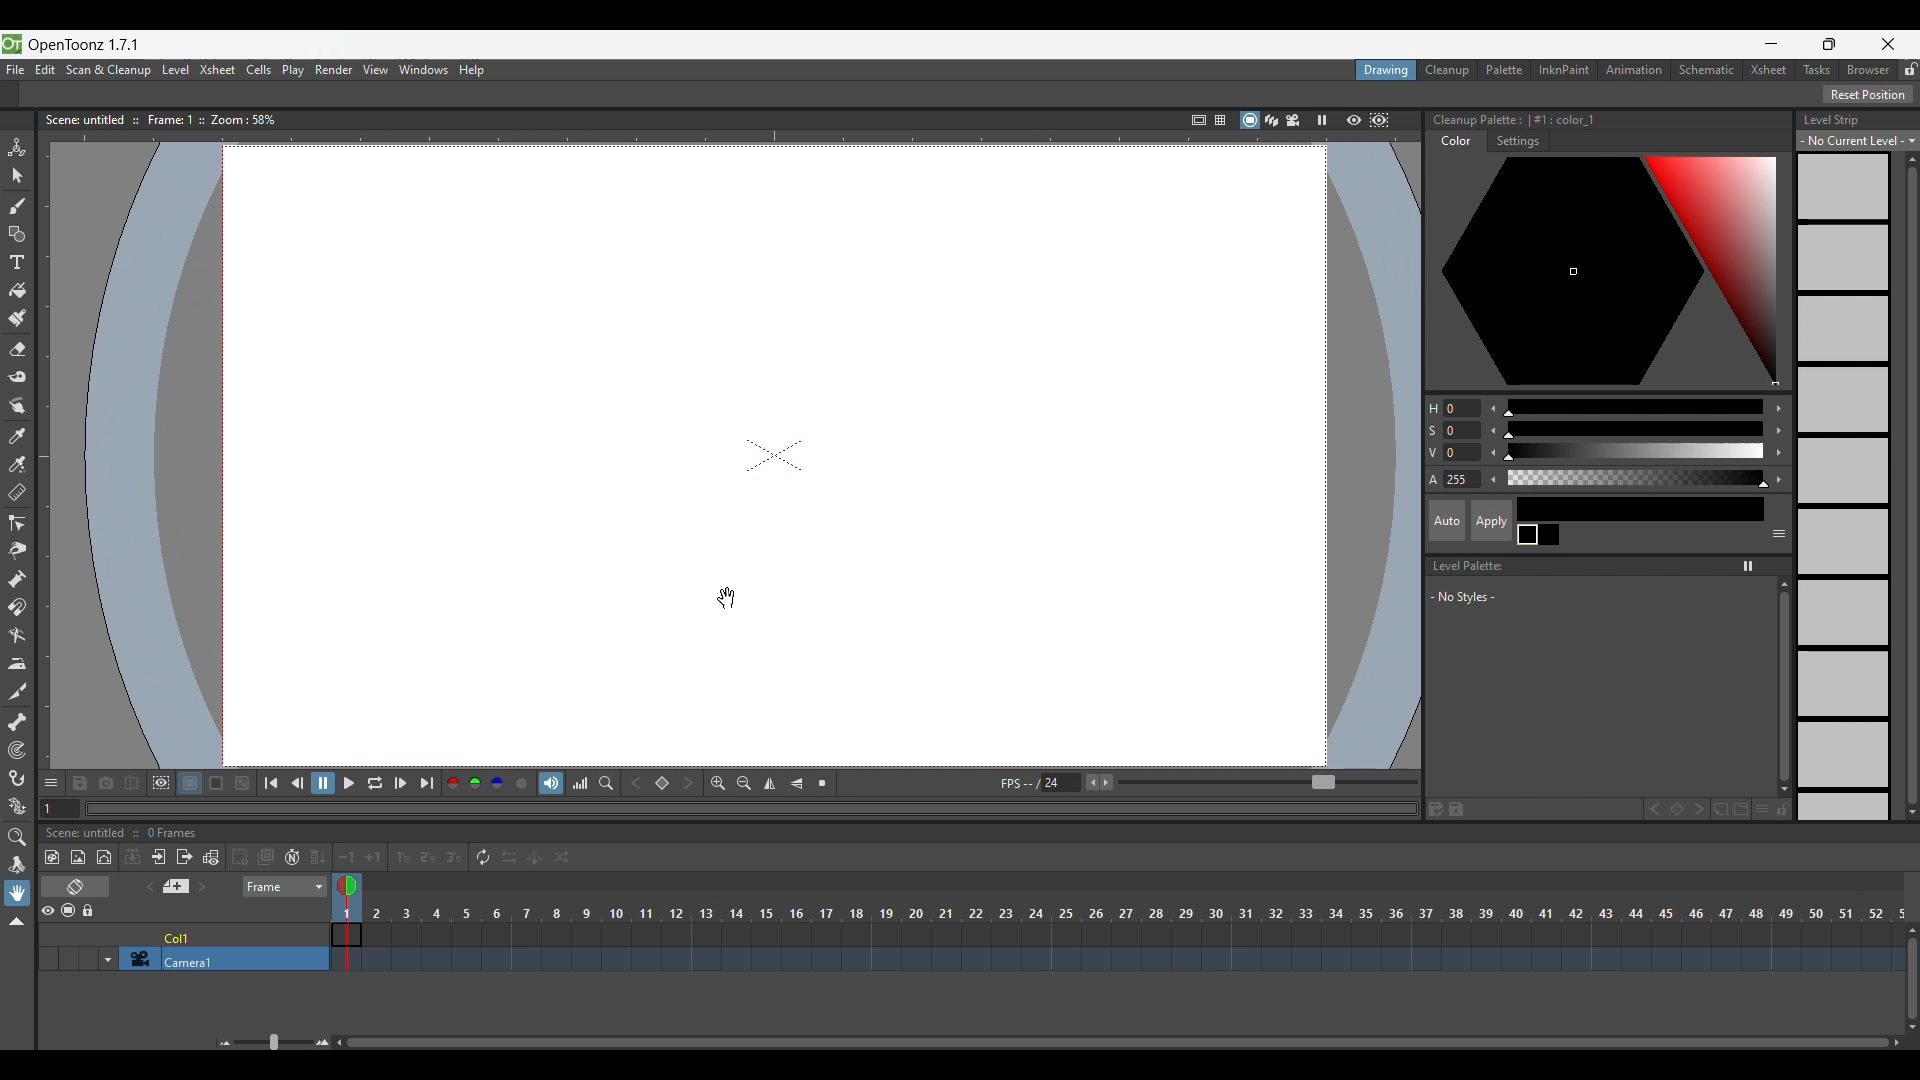 This screenshot has height=1080, width=1920. Describe the element at coordinates (822, 783) in the screenshot. I see `Reset view` at that location.